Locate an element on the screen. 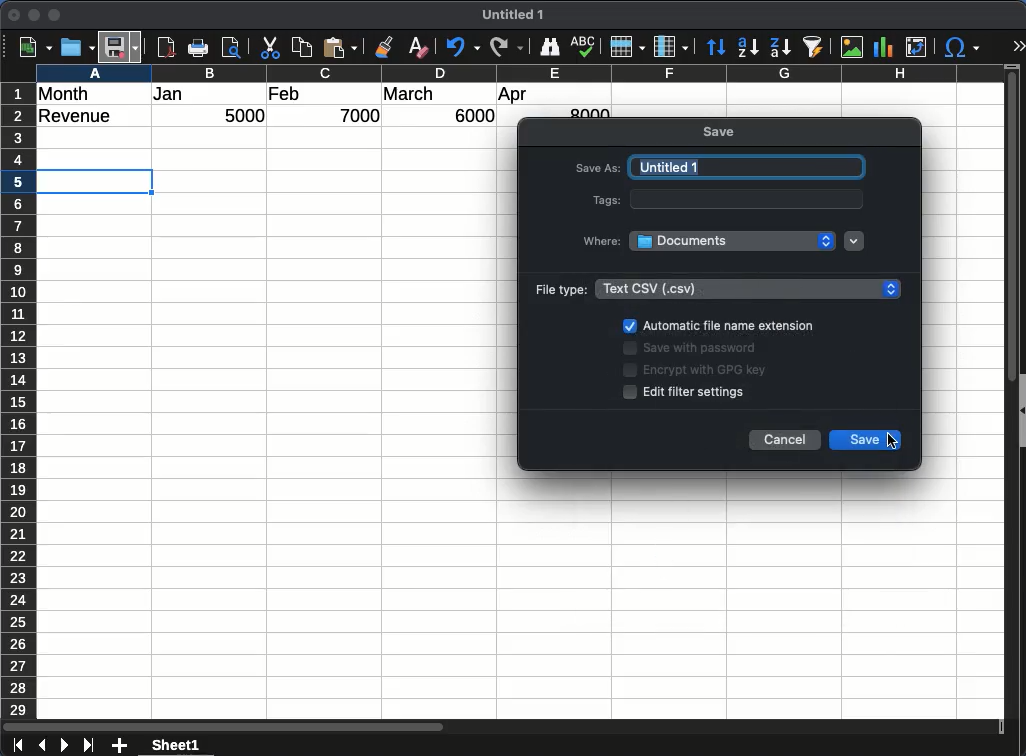 This screenshot has height=756, width=1026. checkbox is located at coordinates (629, 325).